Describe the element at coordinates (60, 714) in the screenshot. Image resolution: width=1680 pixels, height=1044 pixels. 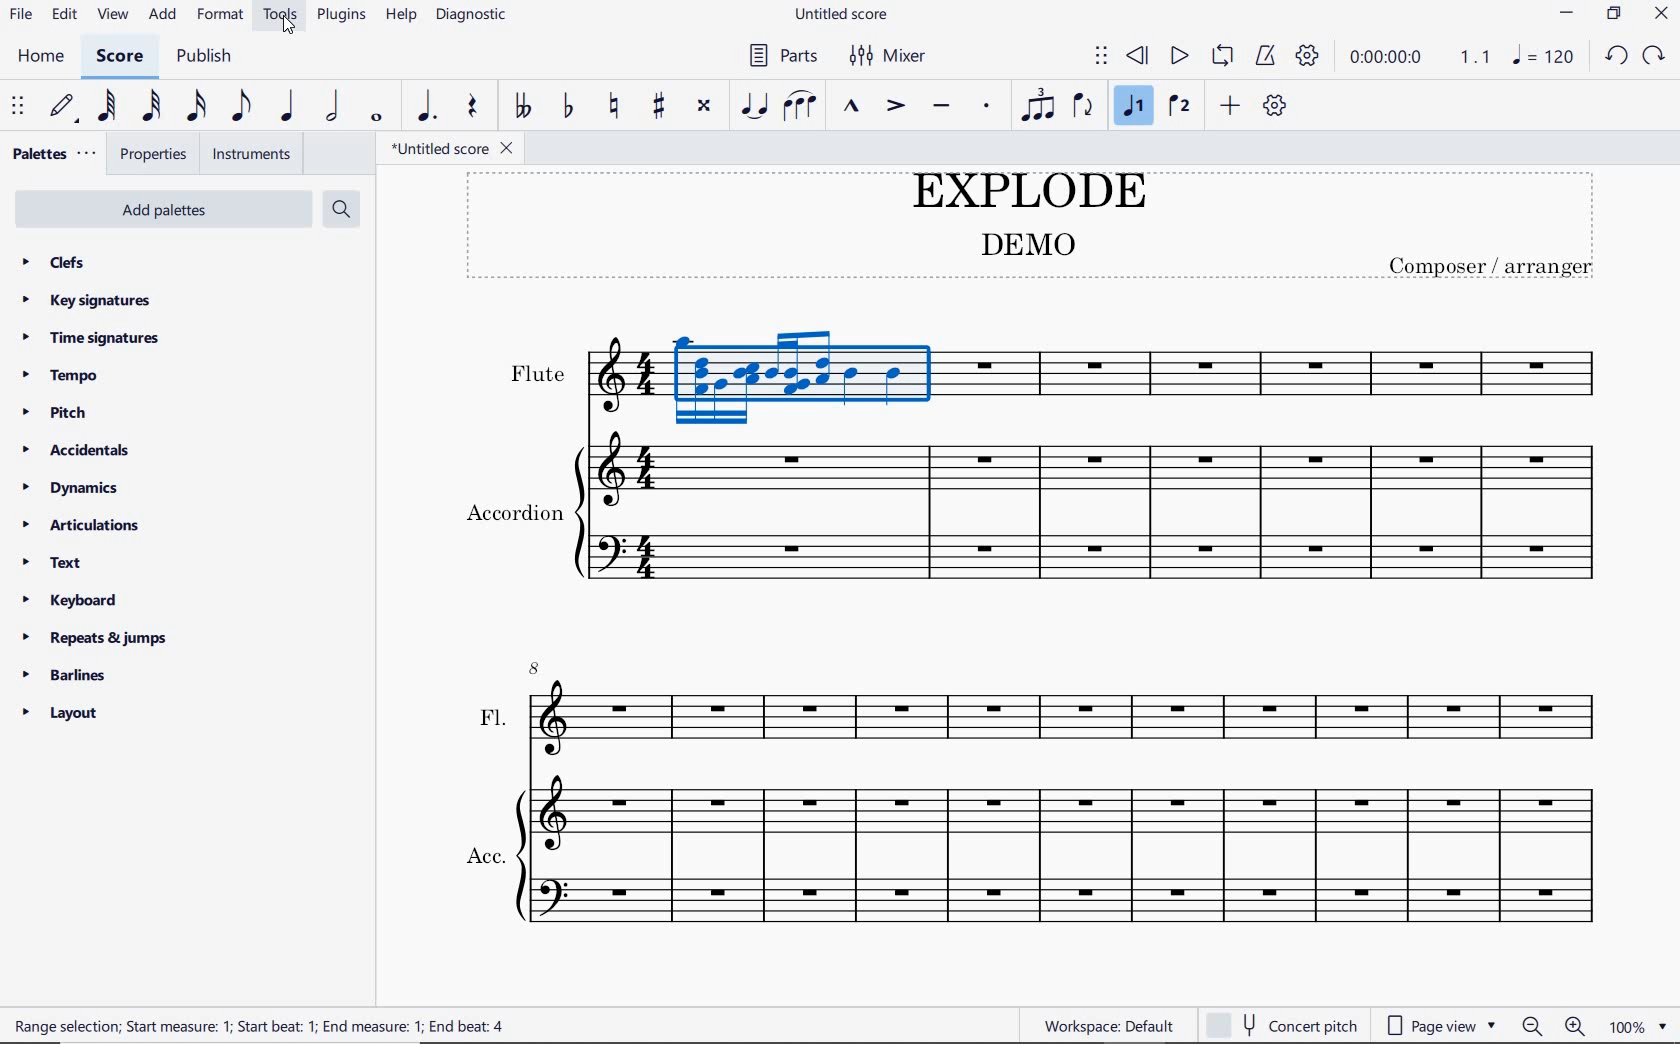
I see `layout` at that location.